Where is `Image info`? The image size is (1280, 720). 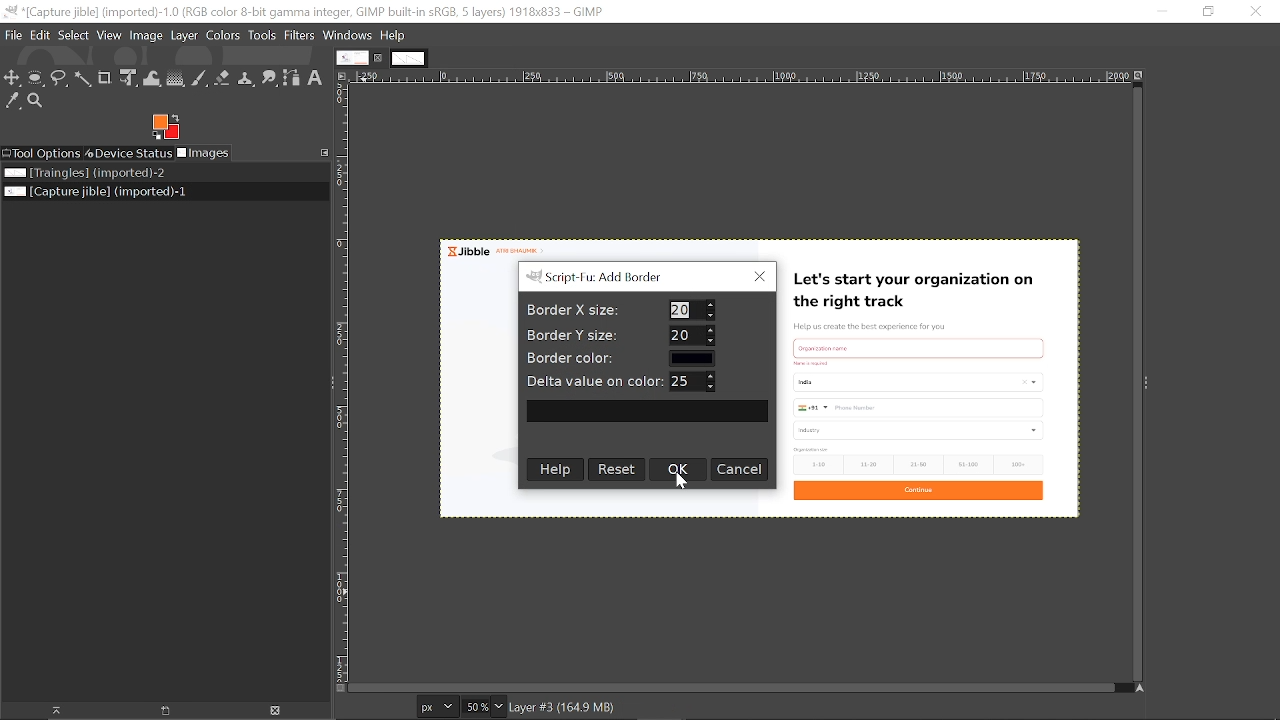 Image info is located at coordinates (566, 707).